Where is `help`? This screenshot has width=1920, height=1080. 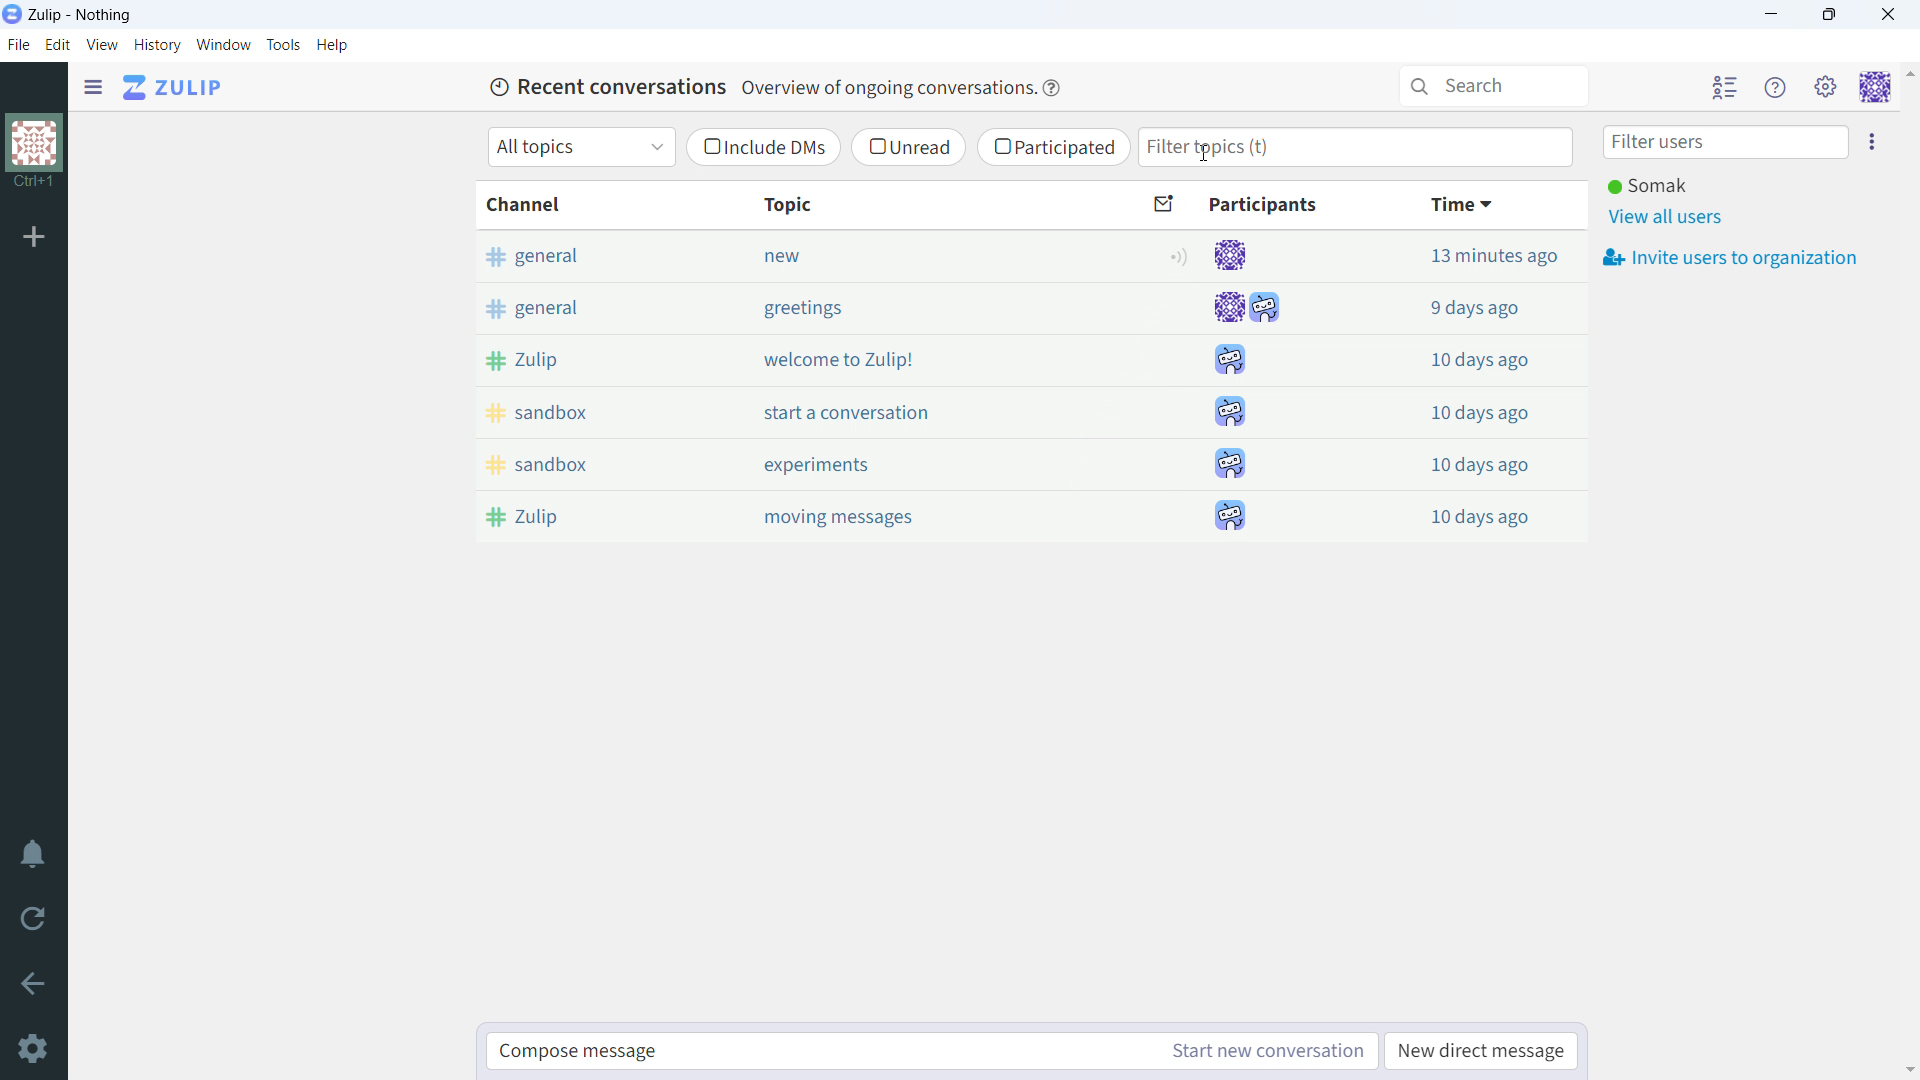
help is located at coordinates (333, 46).